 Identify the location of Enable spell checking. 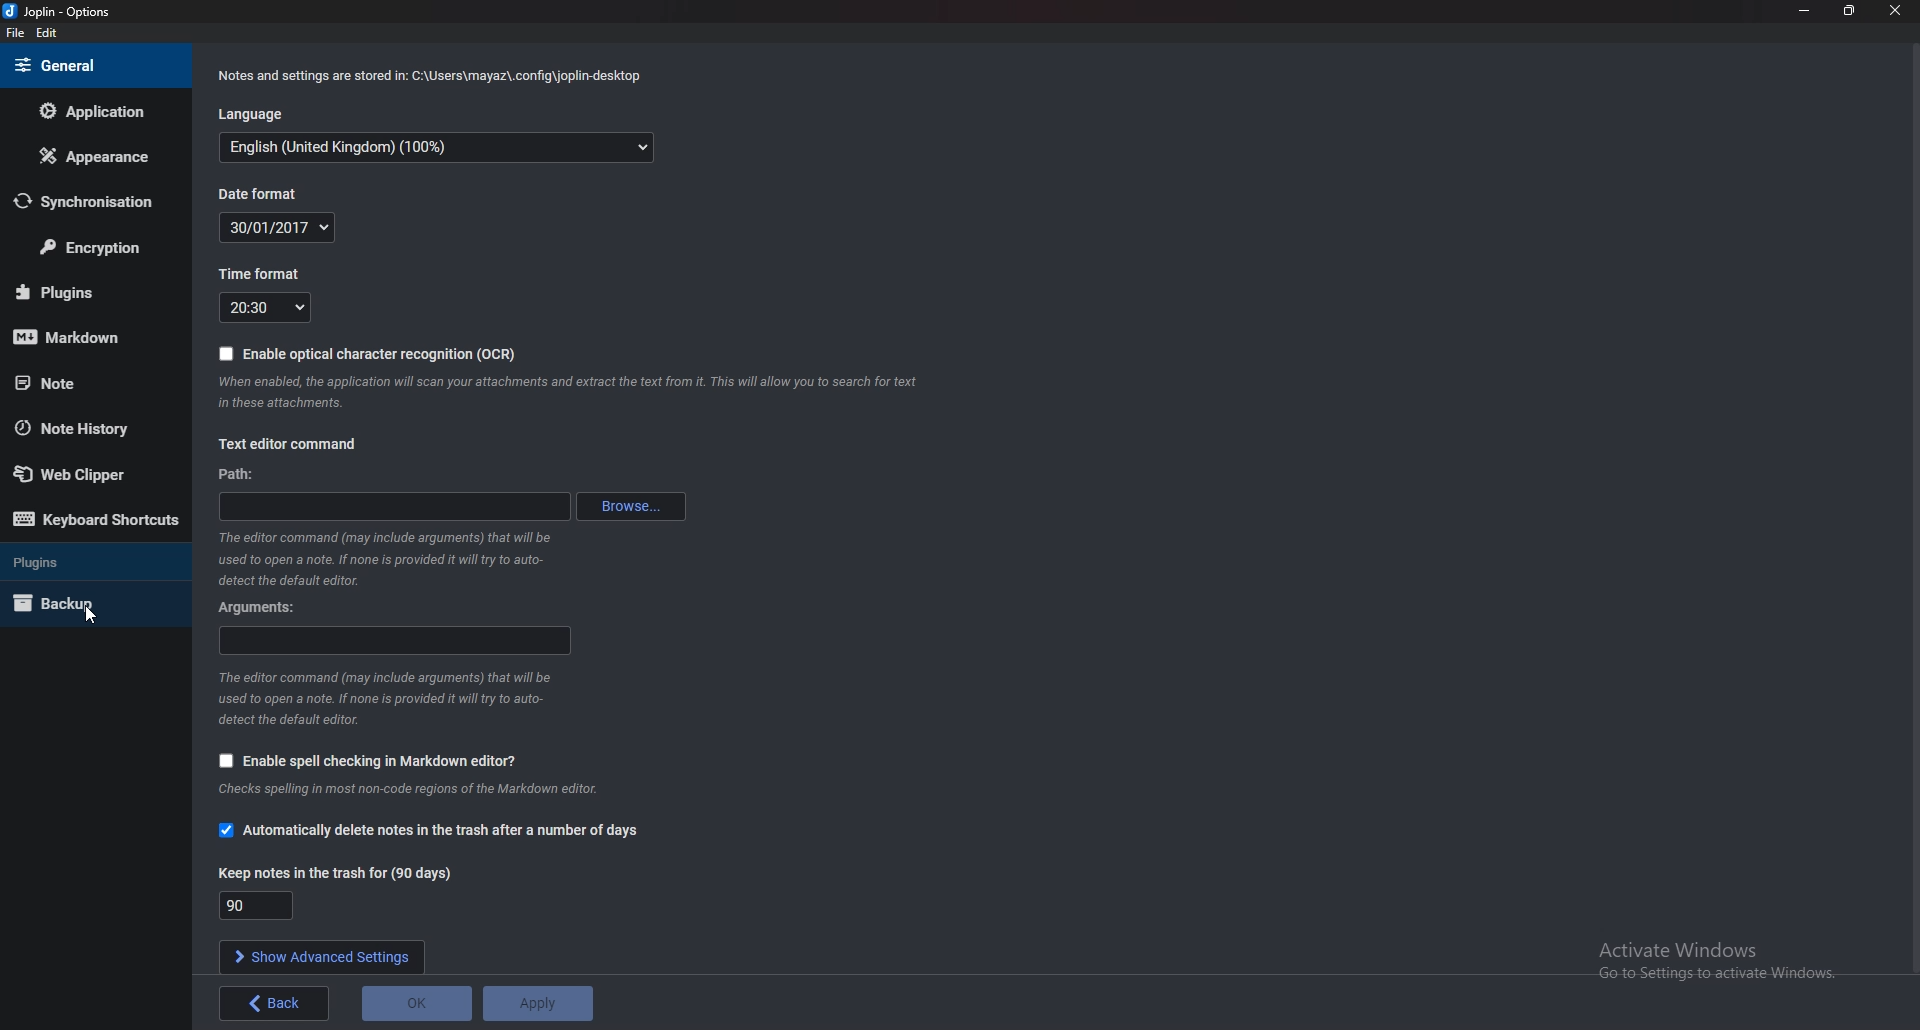
(370, 761).